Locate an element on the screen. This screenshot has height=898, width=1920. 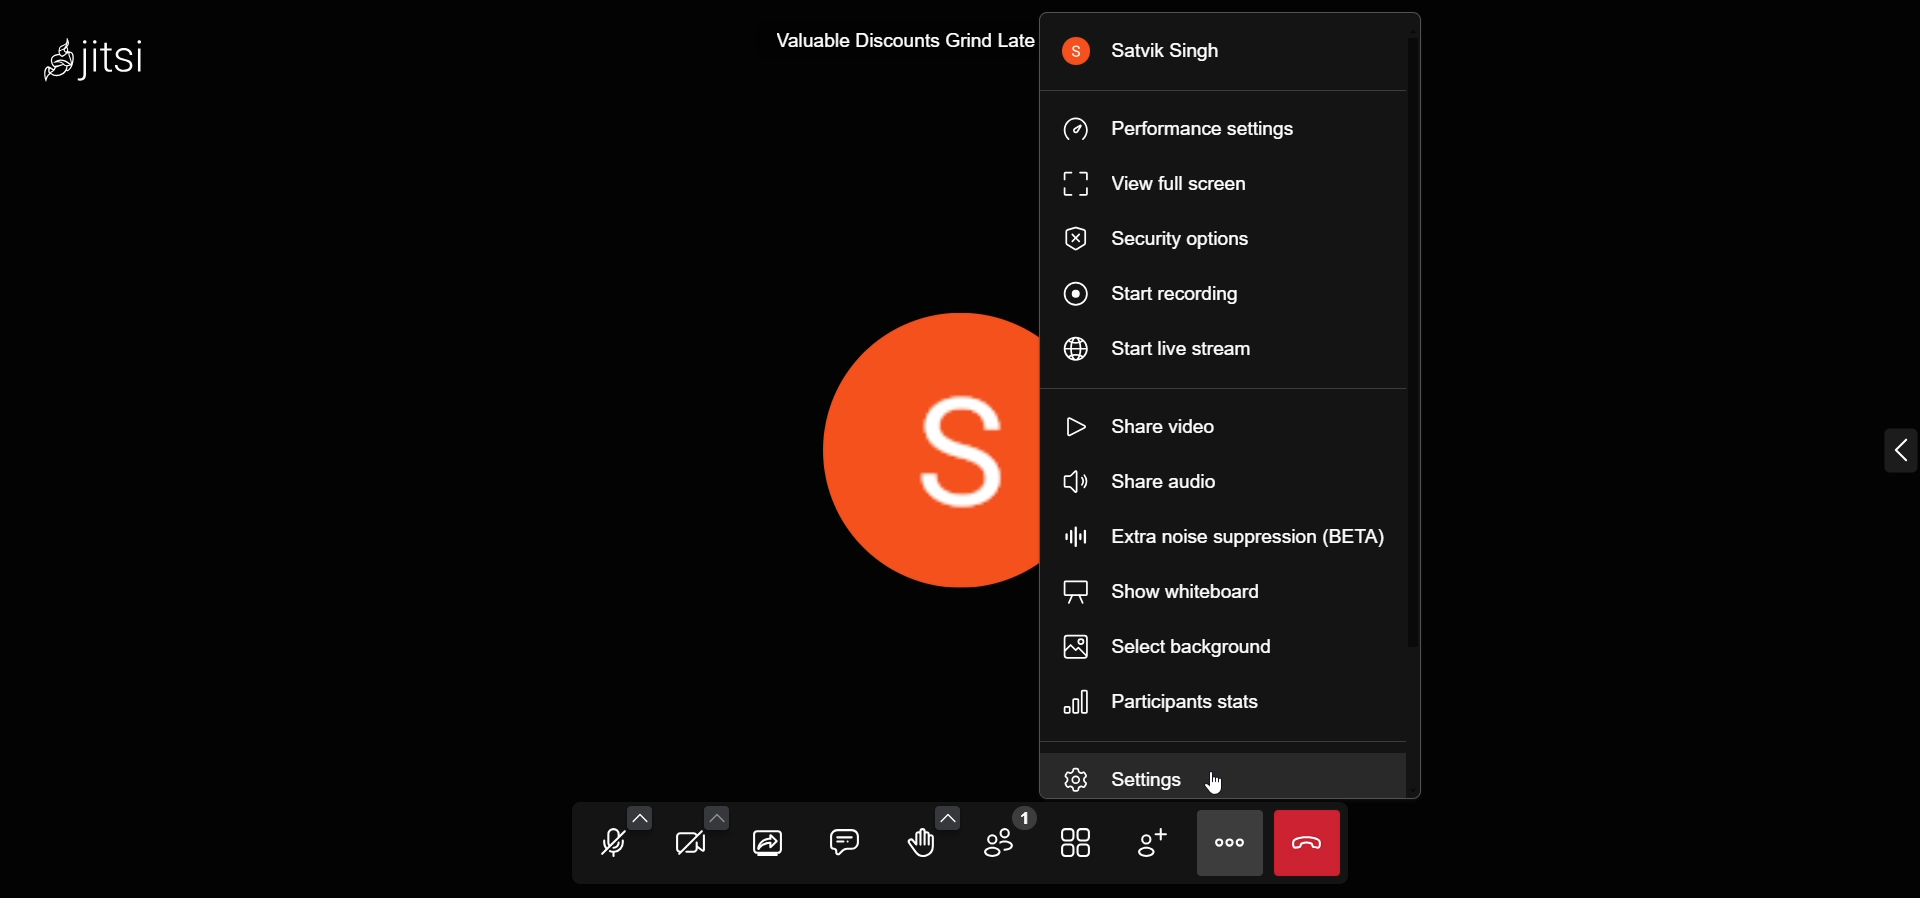
share screen is located at coordinates (768, 841).